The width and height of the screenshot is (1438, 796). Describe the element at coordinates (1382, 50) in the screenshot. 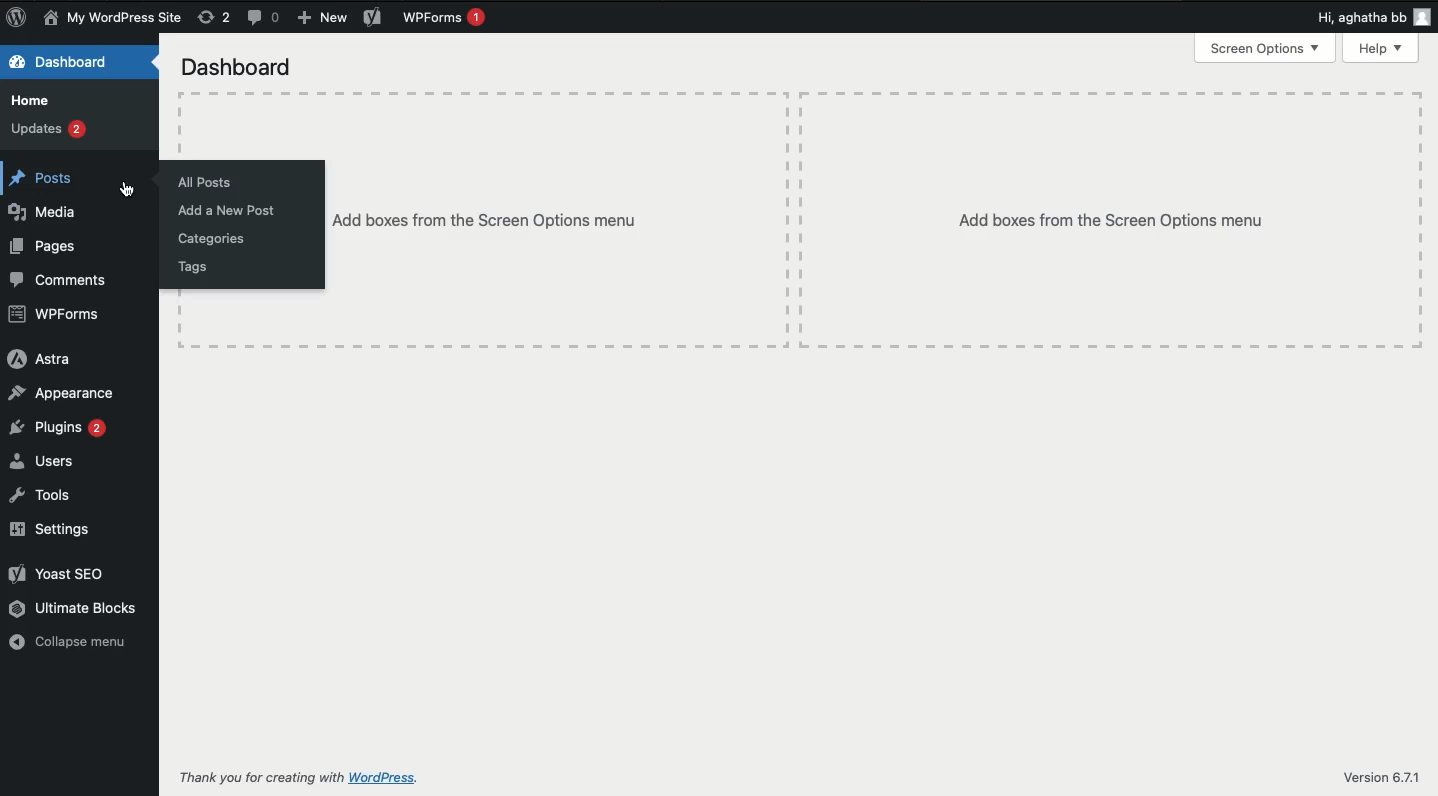

I see `Help` at that location.